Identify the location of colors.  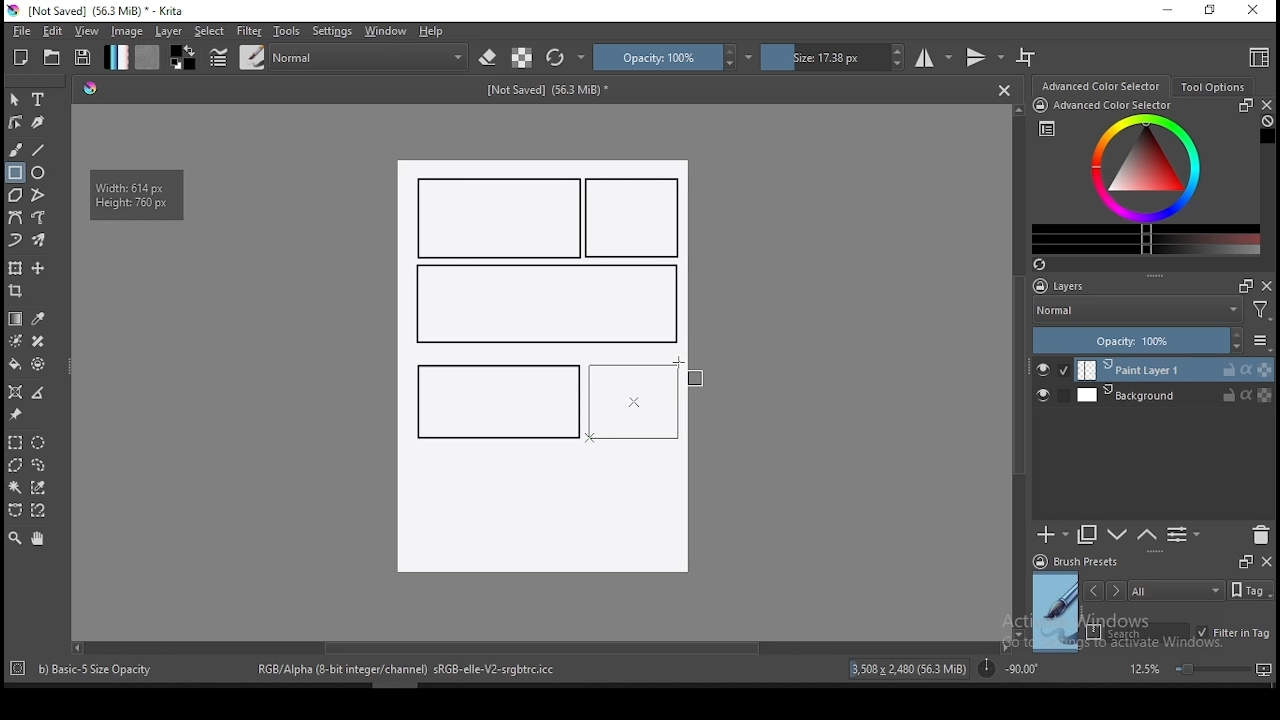
(183, 57).